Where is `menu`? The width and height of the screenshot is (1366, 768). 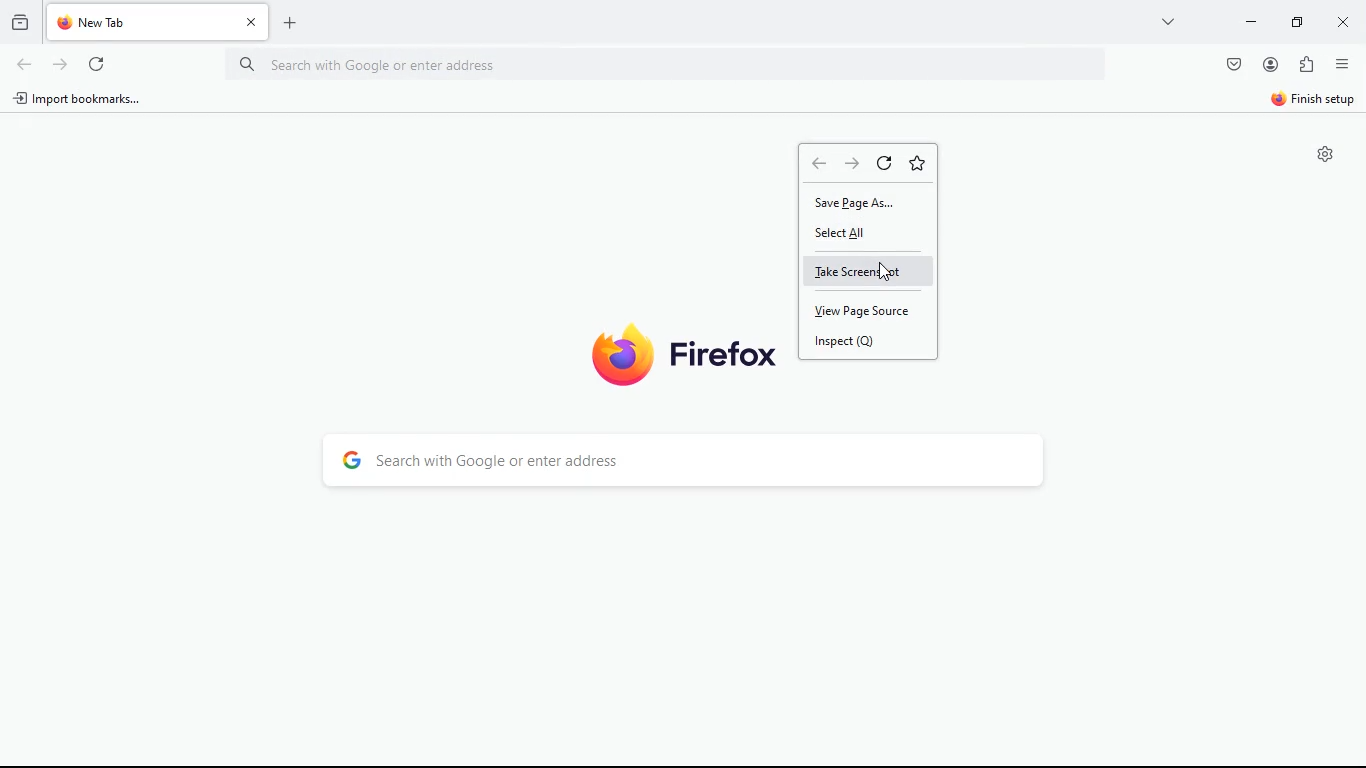 menu is located at coordinates (1341, 63).